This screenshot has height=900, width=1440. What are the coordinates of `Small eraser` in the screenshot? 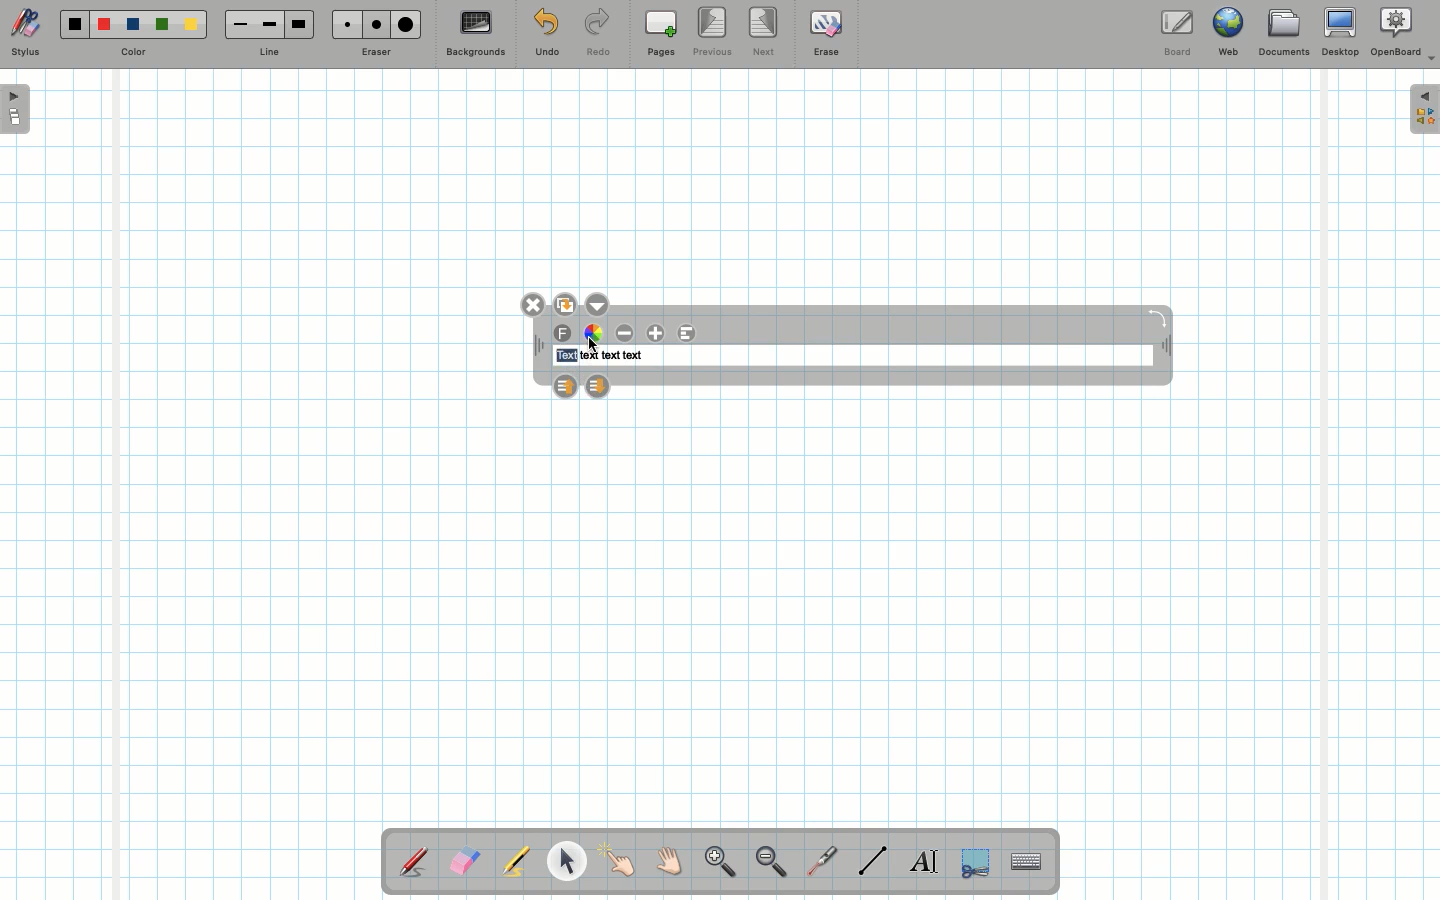 It's located at (342, 24).